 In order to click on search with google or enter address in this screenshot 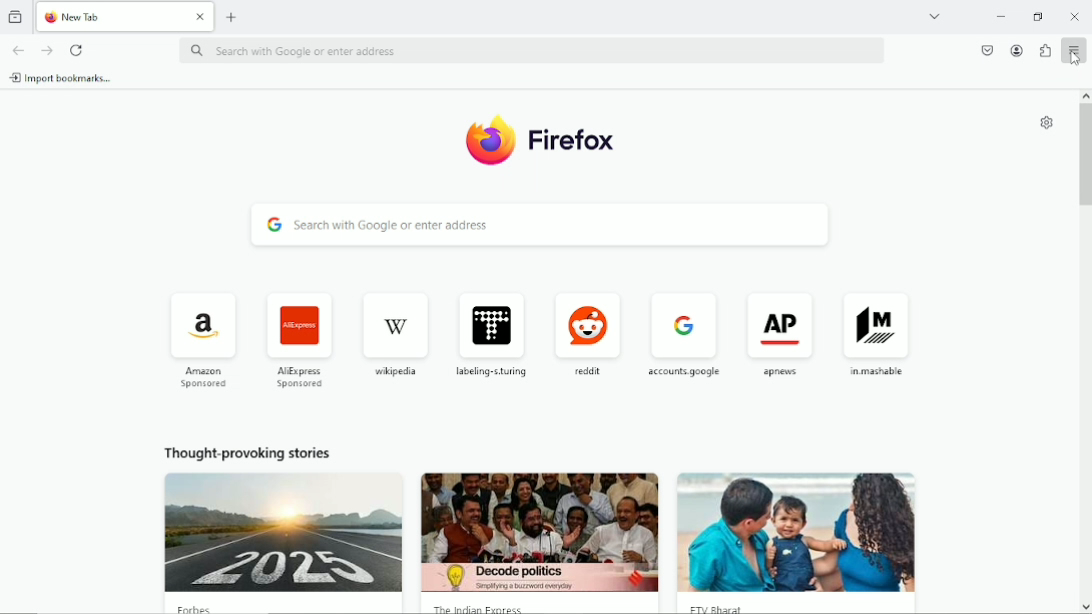, I will do `click(542, 225)`.